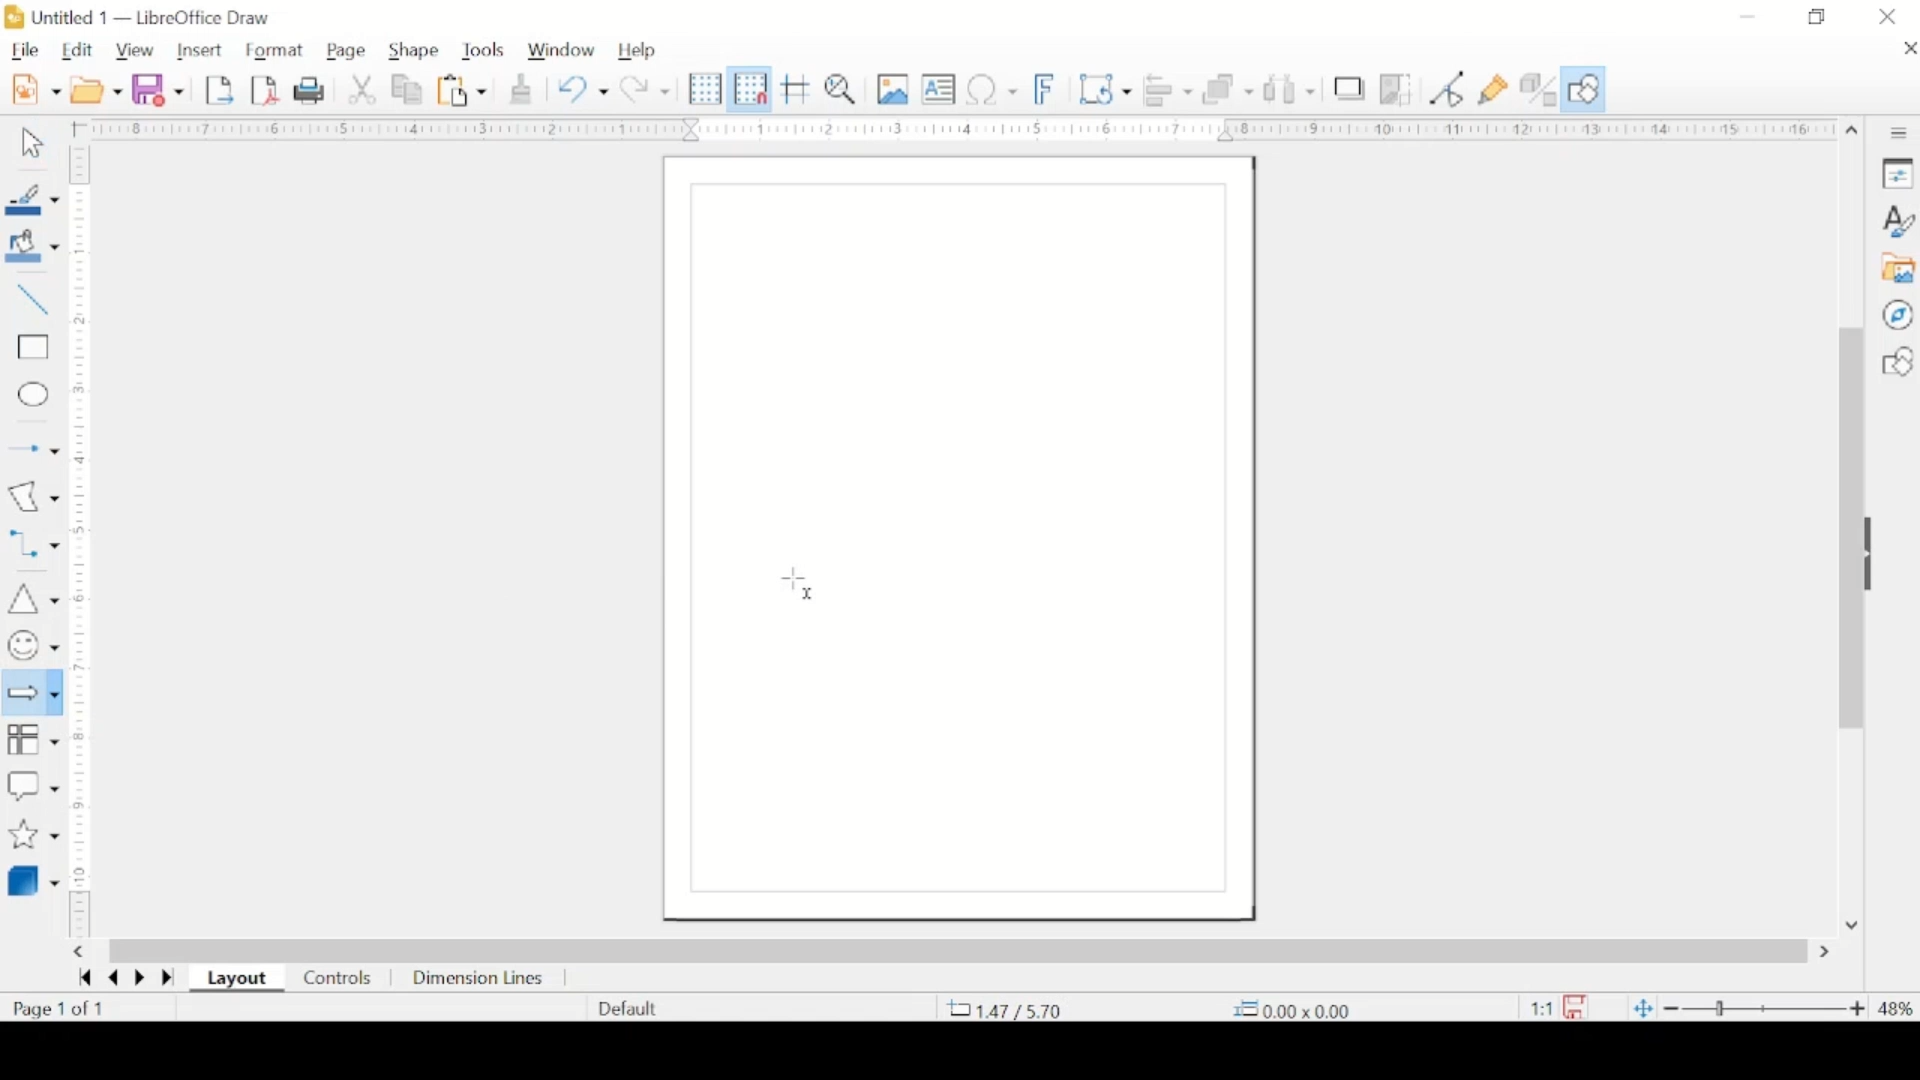 This screenshot has height=1080, width=1920. What do you see at coordinates (462, 89) in the screenshot?
I see `paste` at bounding box center [462, 89].